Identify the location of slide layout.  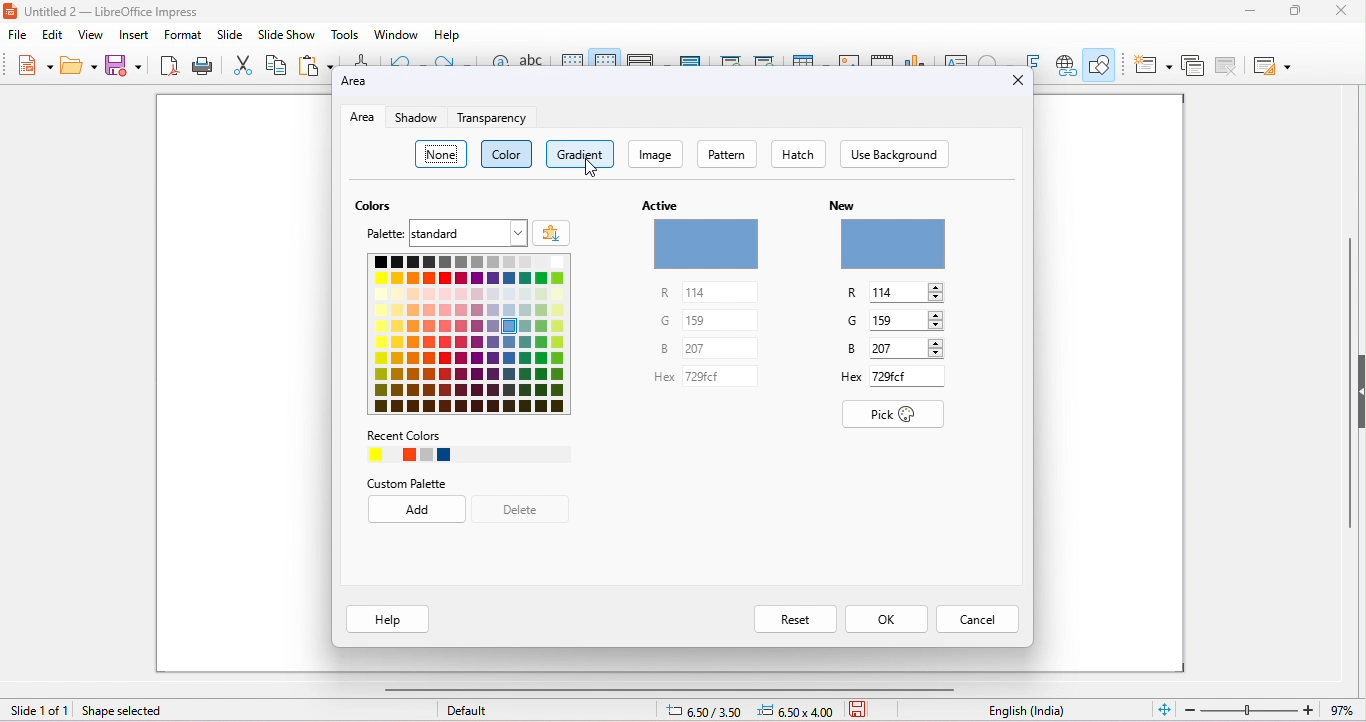
(1274, 67).